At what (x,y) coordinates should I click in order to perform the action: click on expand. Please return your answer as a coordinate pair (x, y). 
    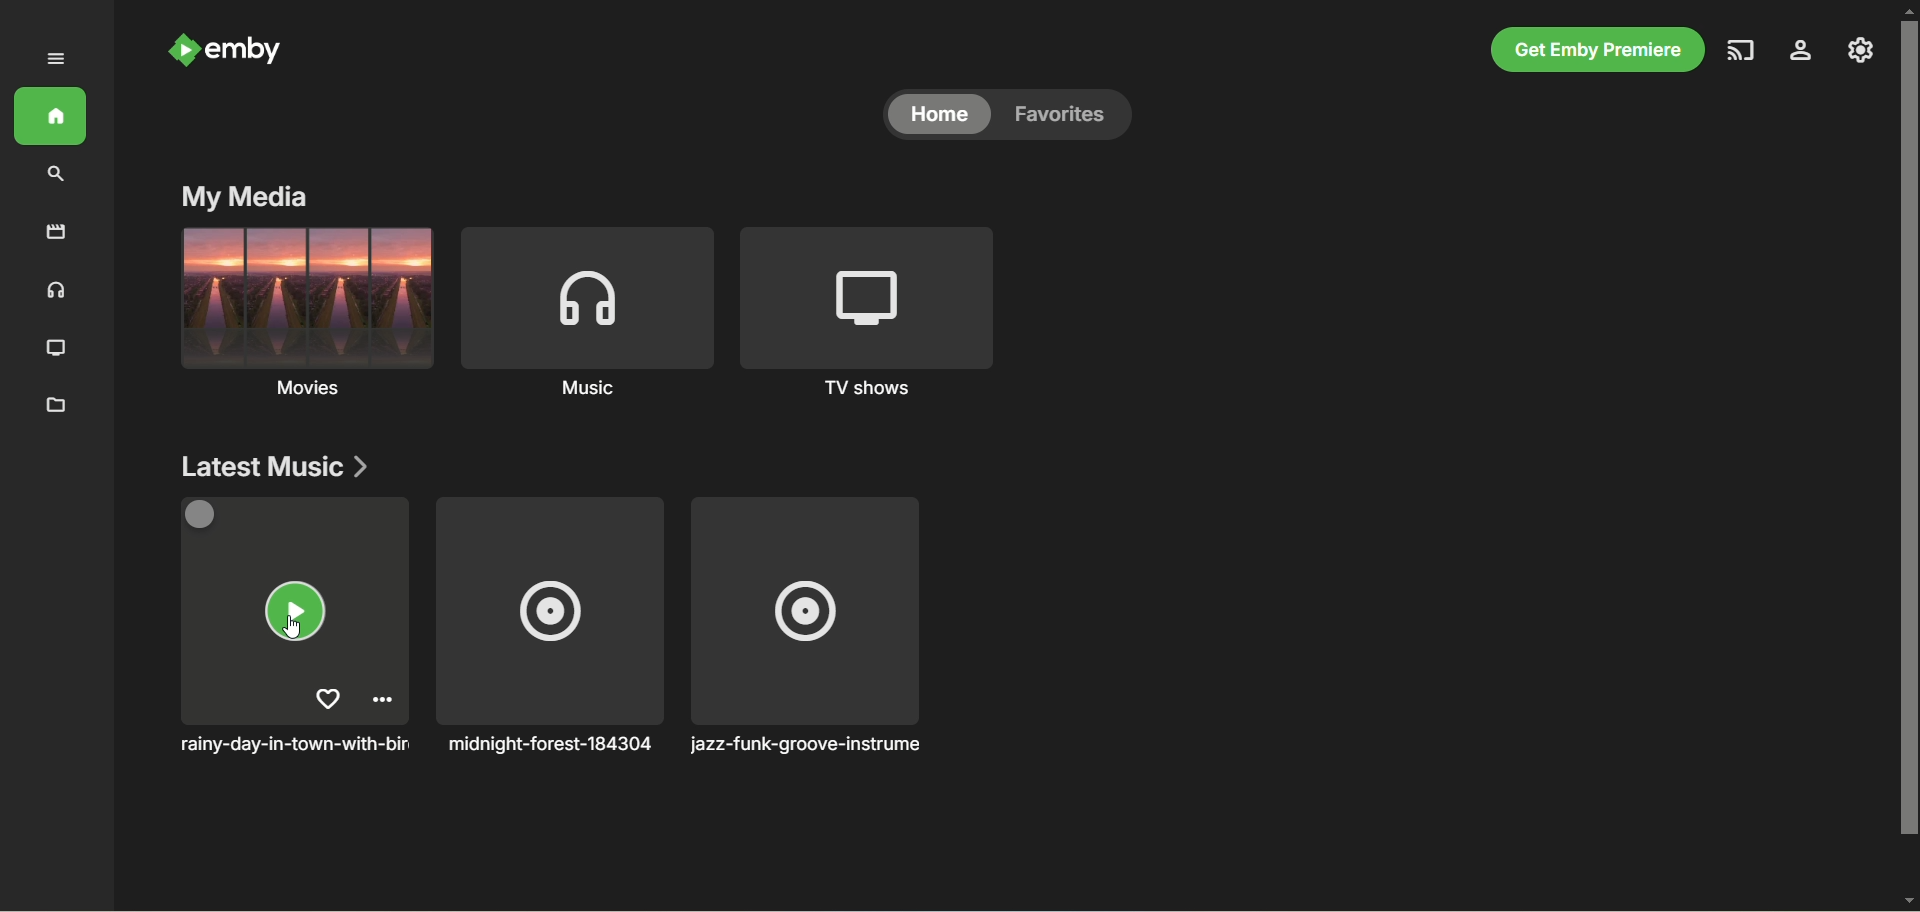
    Looking at the image, I should click on (55, 59).